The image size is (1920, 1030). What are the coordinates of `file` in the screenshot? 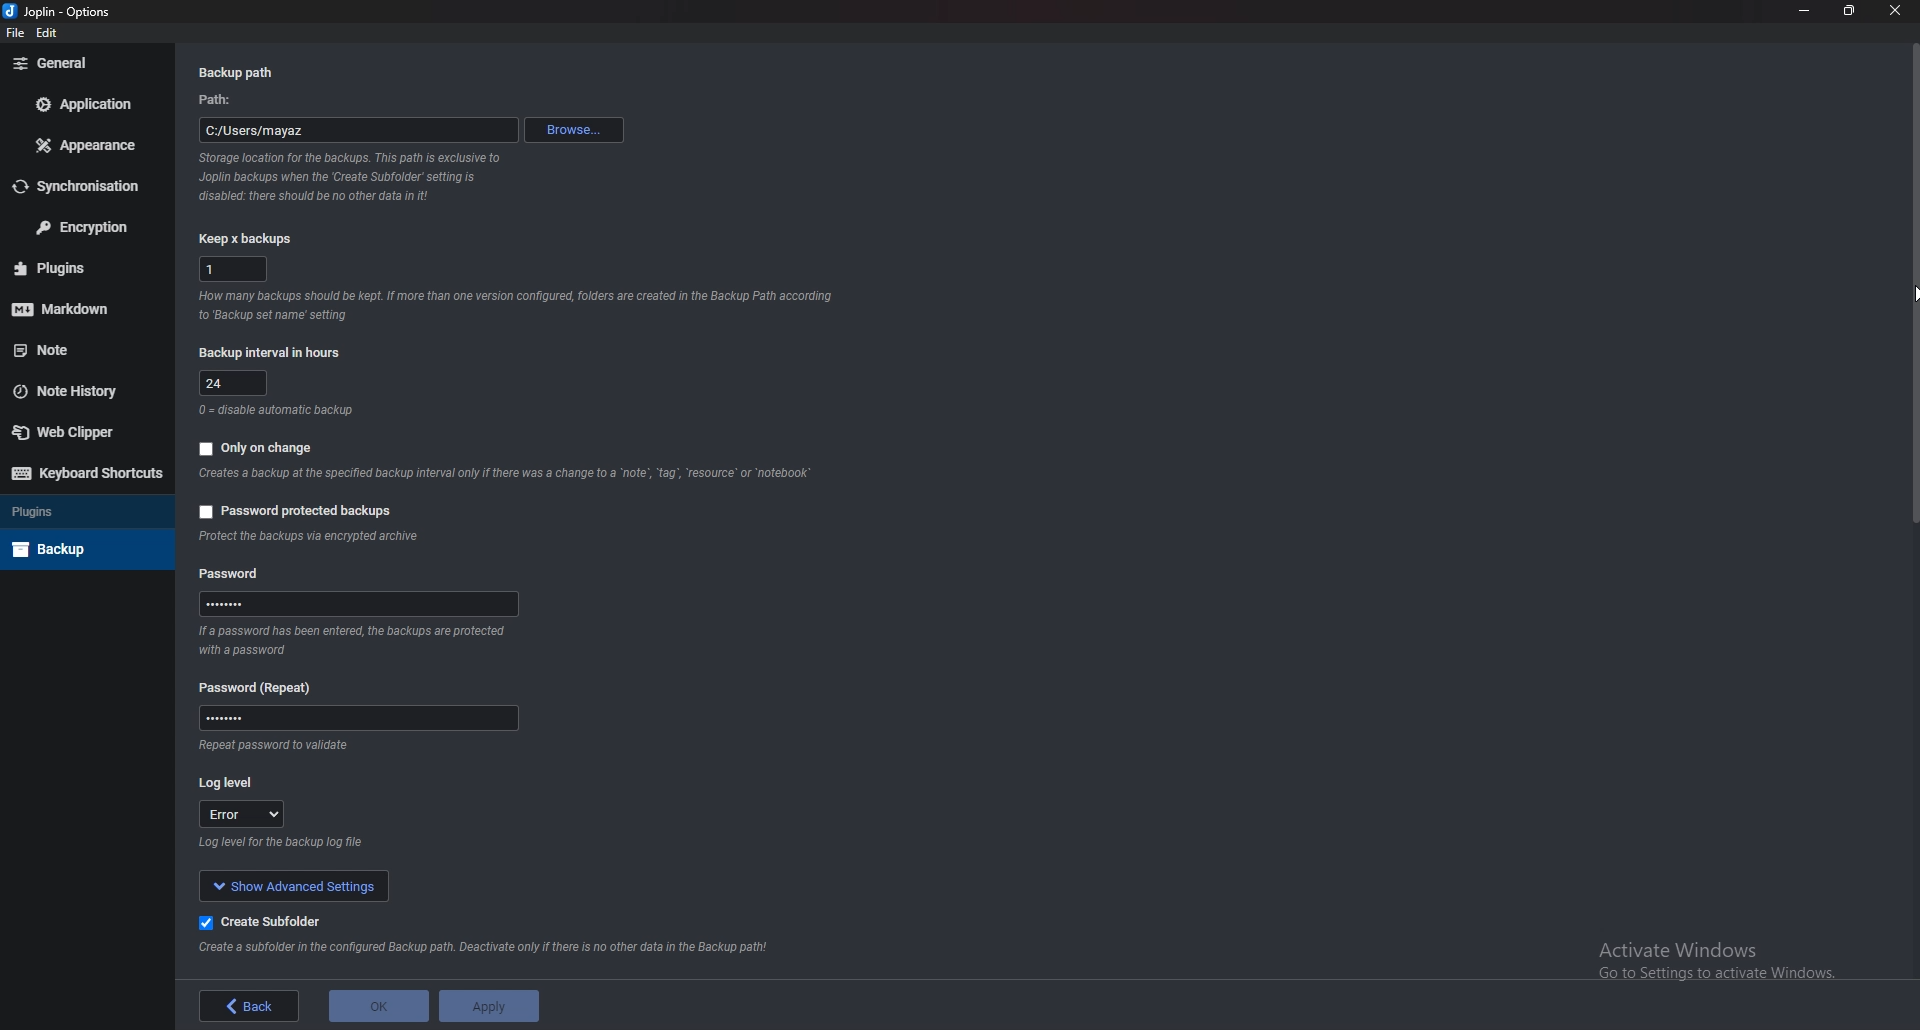 It's located at (16, 34).